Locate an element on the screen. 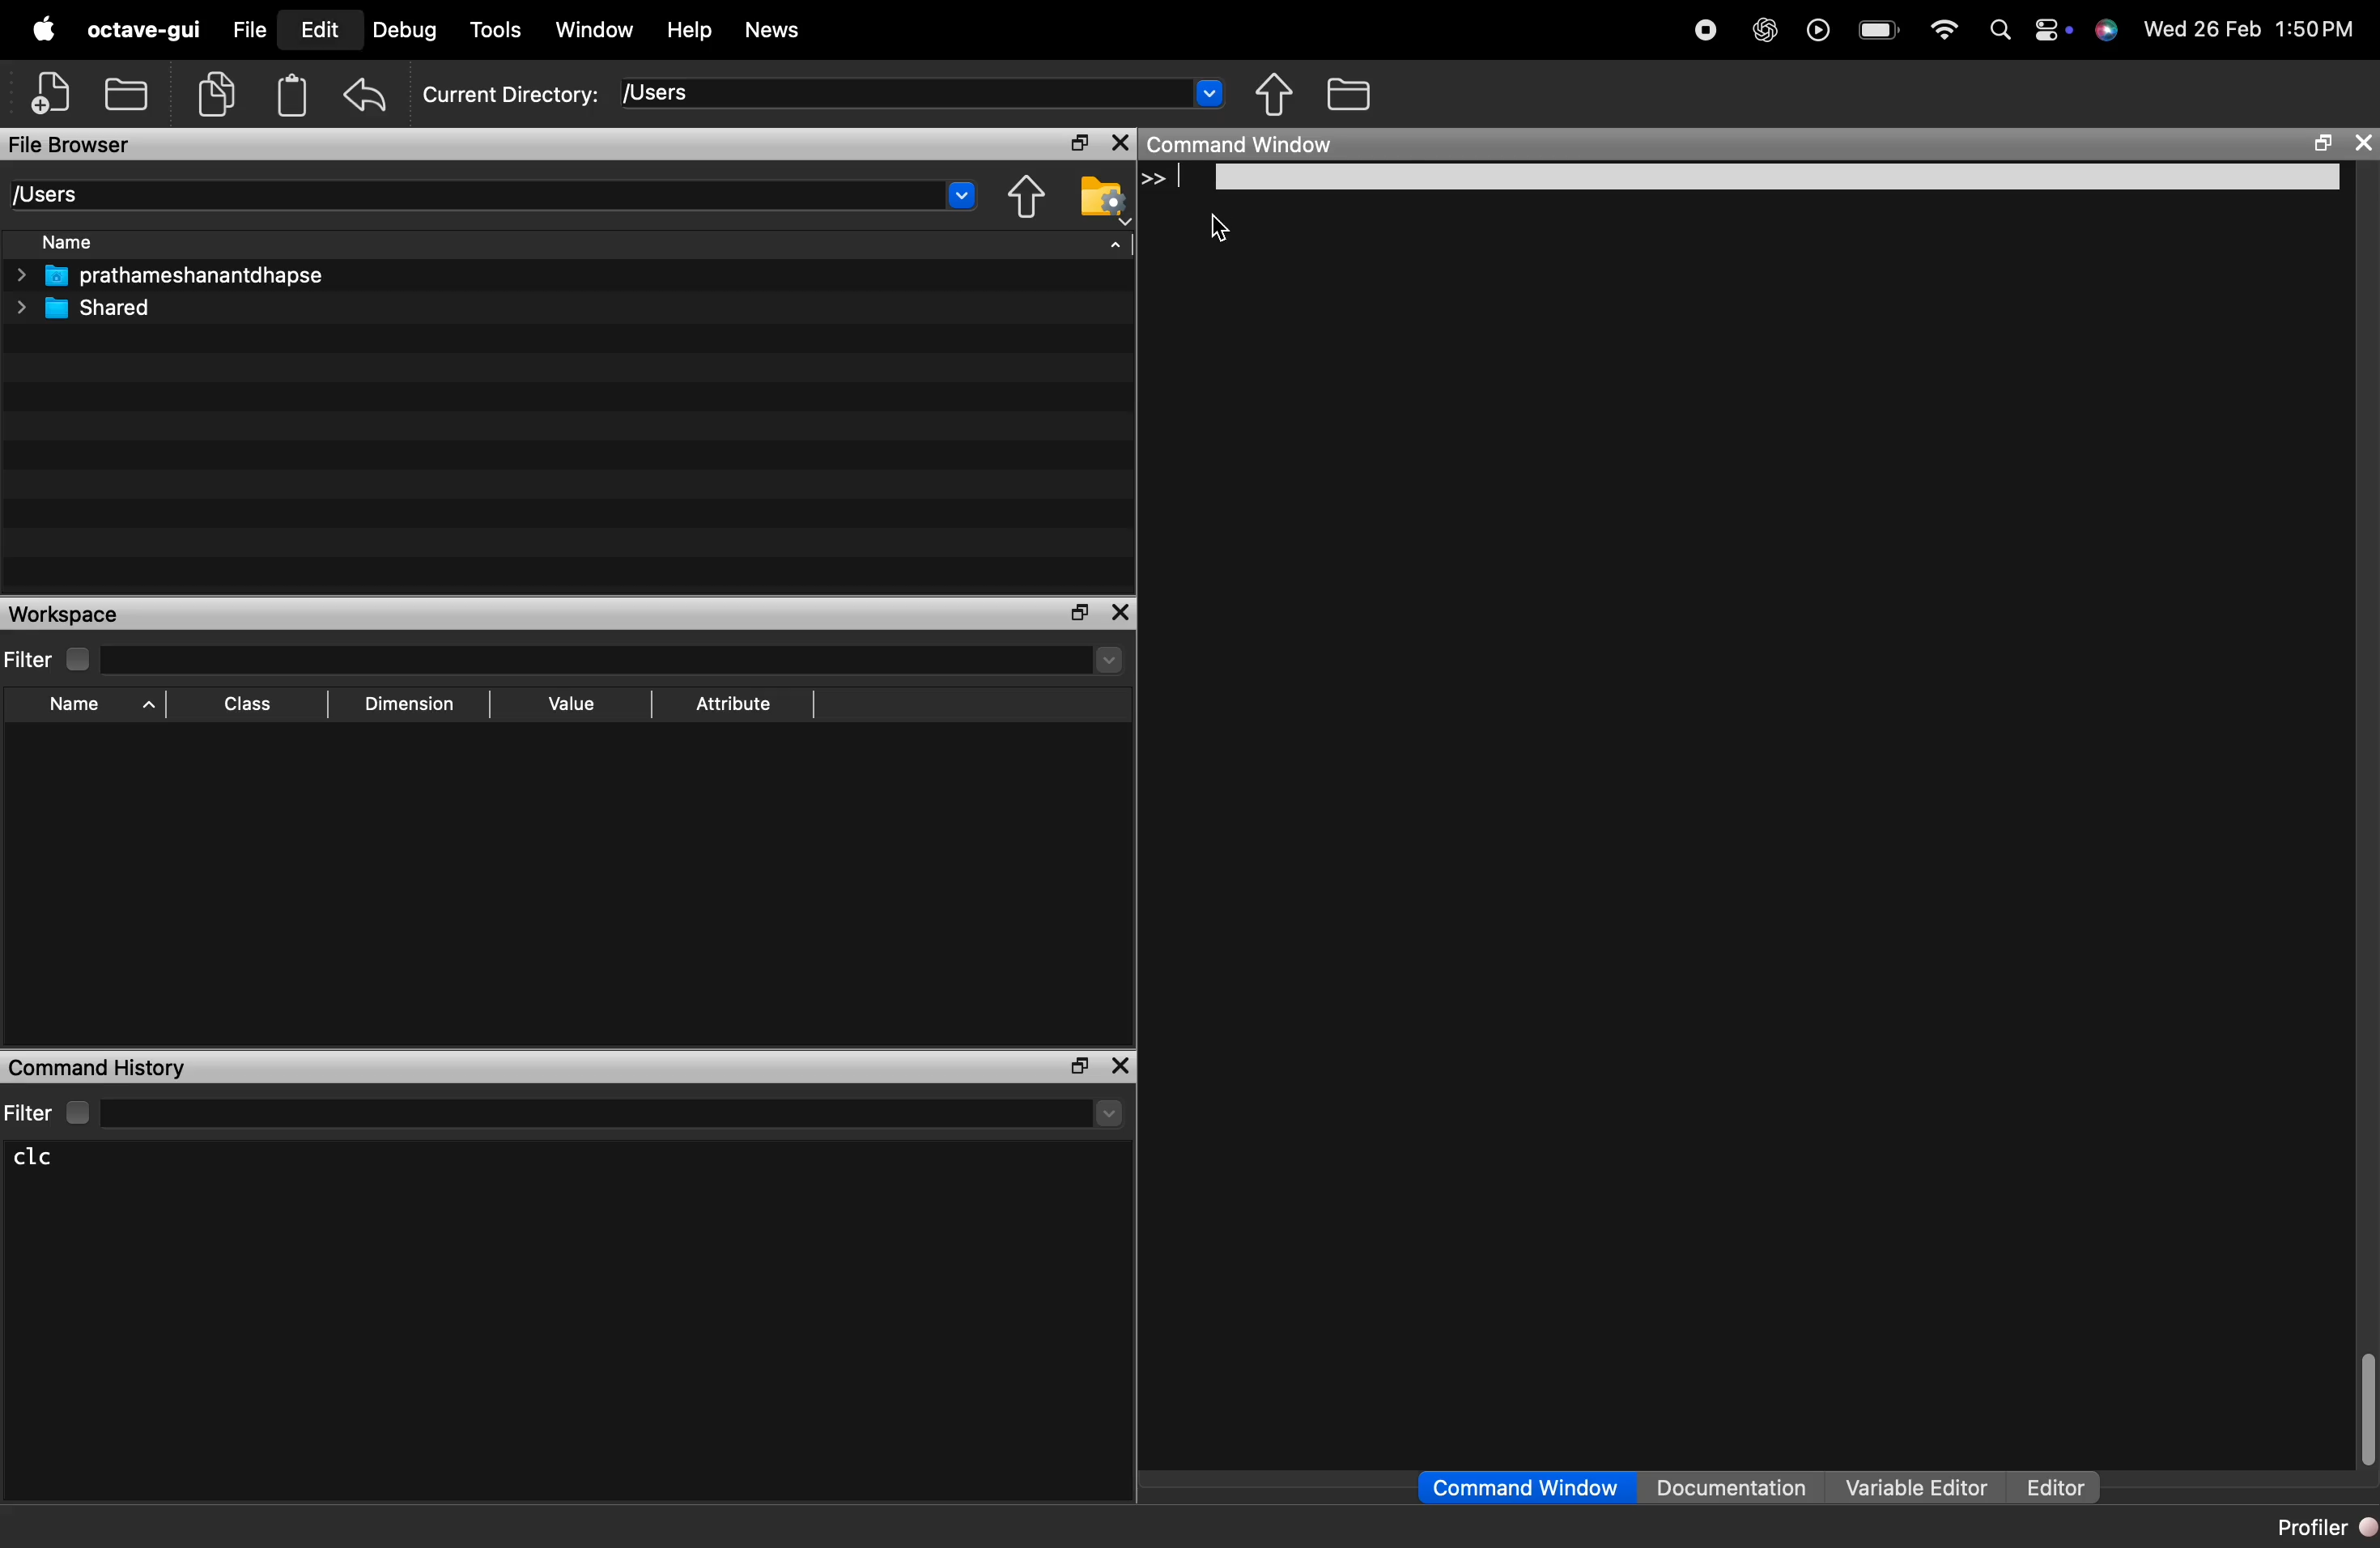 Image resolution: width=2380 pixels, height=1548 pixels. battery is located at coordinates (1878, 25).